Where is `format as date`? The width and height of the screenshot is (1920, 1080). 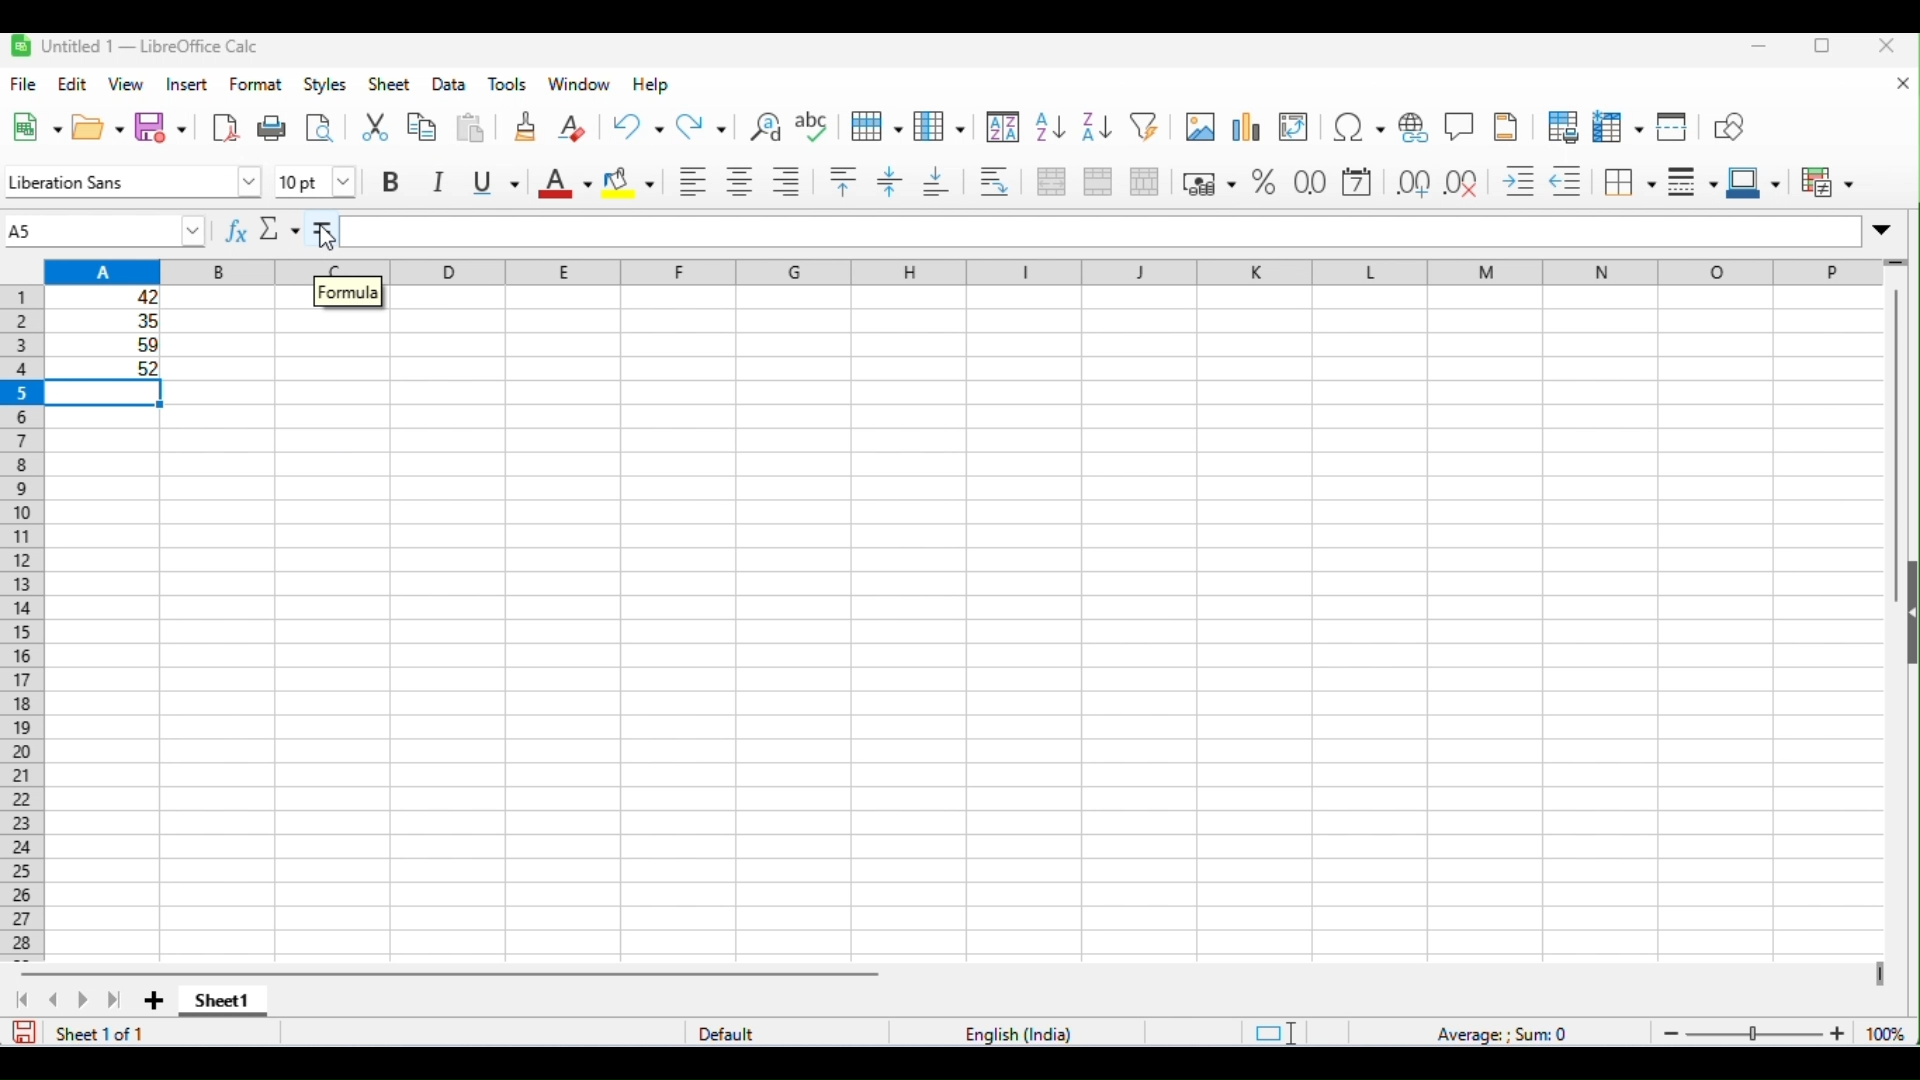 format as date is located at coordinates (1357, 182).